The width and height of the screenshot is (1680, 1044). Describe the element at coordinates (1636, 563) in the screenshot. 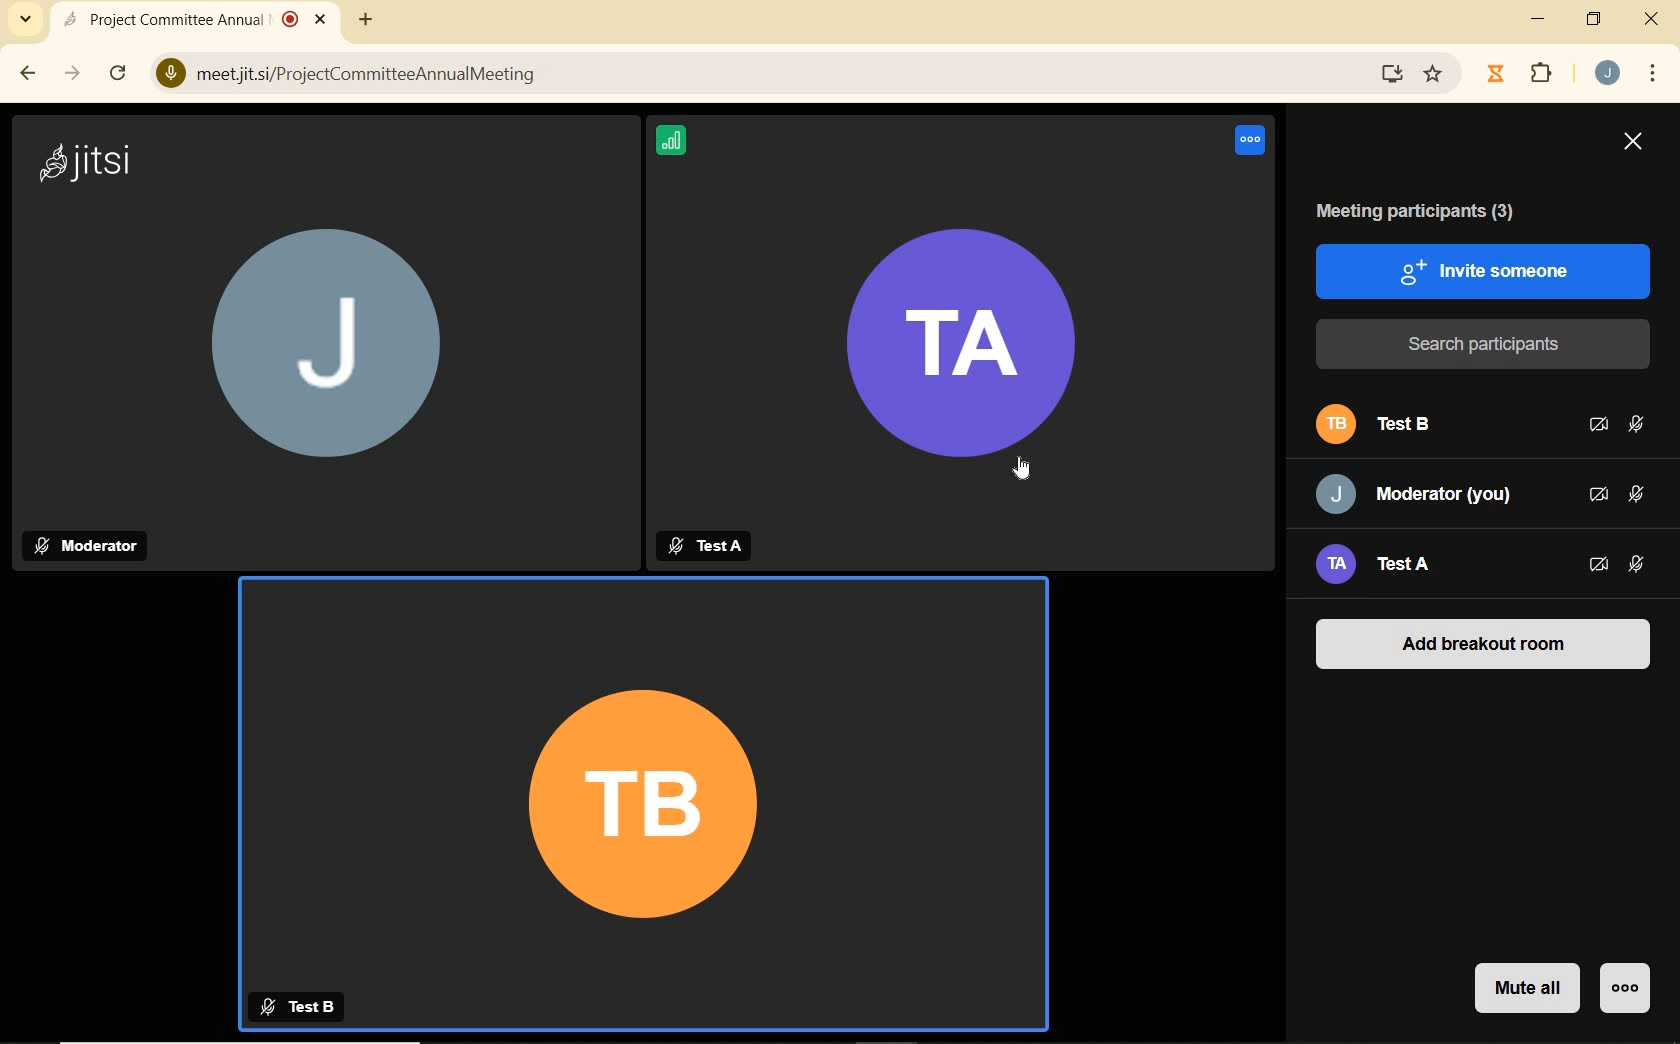

I see `MICROPHONE` at that location.